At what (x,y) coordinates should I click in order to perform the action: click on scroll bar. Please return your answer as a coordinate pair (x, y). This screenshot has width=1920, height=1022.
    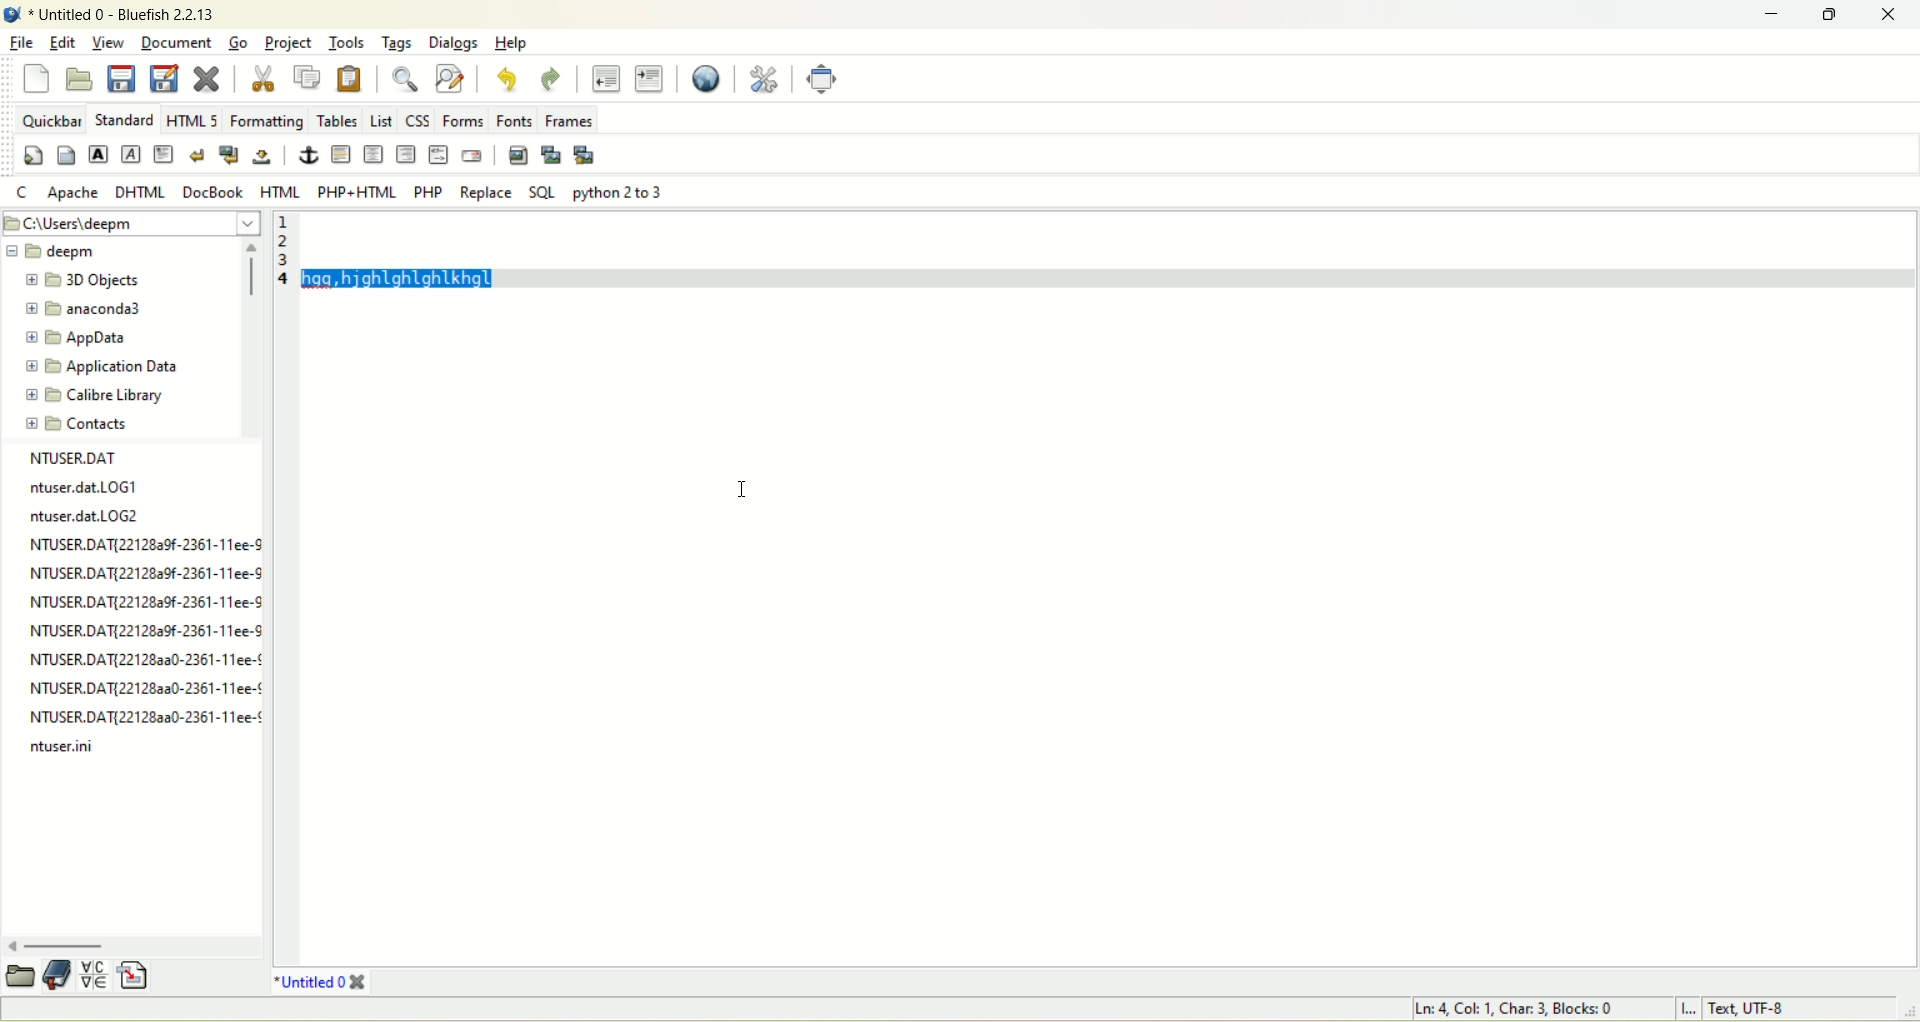
    Looking at the image, I should click on (132, 944).